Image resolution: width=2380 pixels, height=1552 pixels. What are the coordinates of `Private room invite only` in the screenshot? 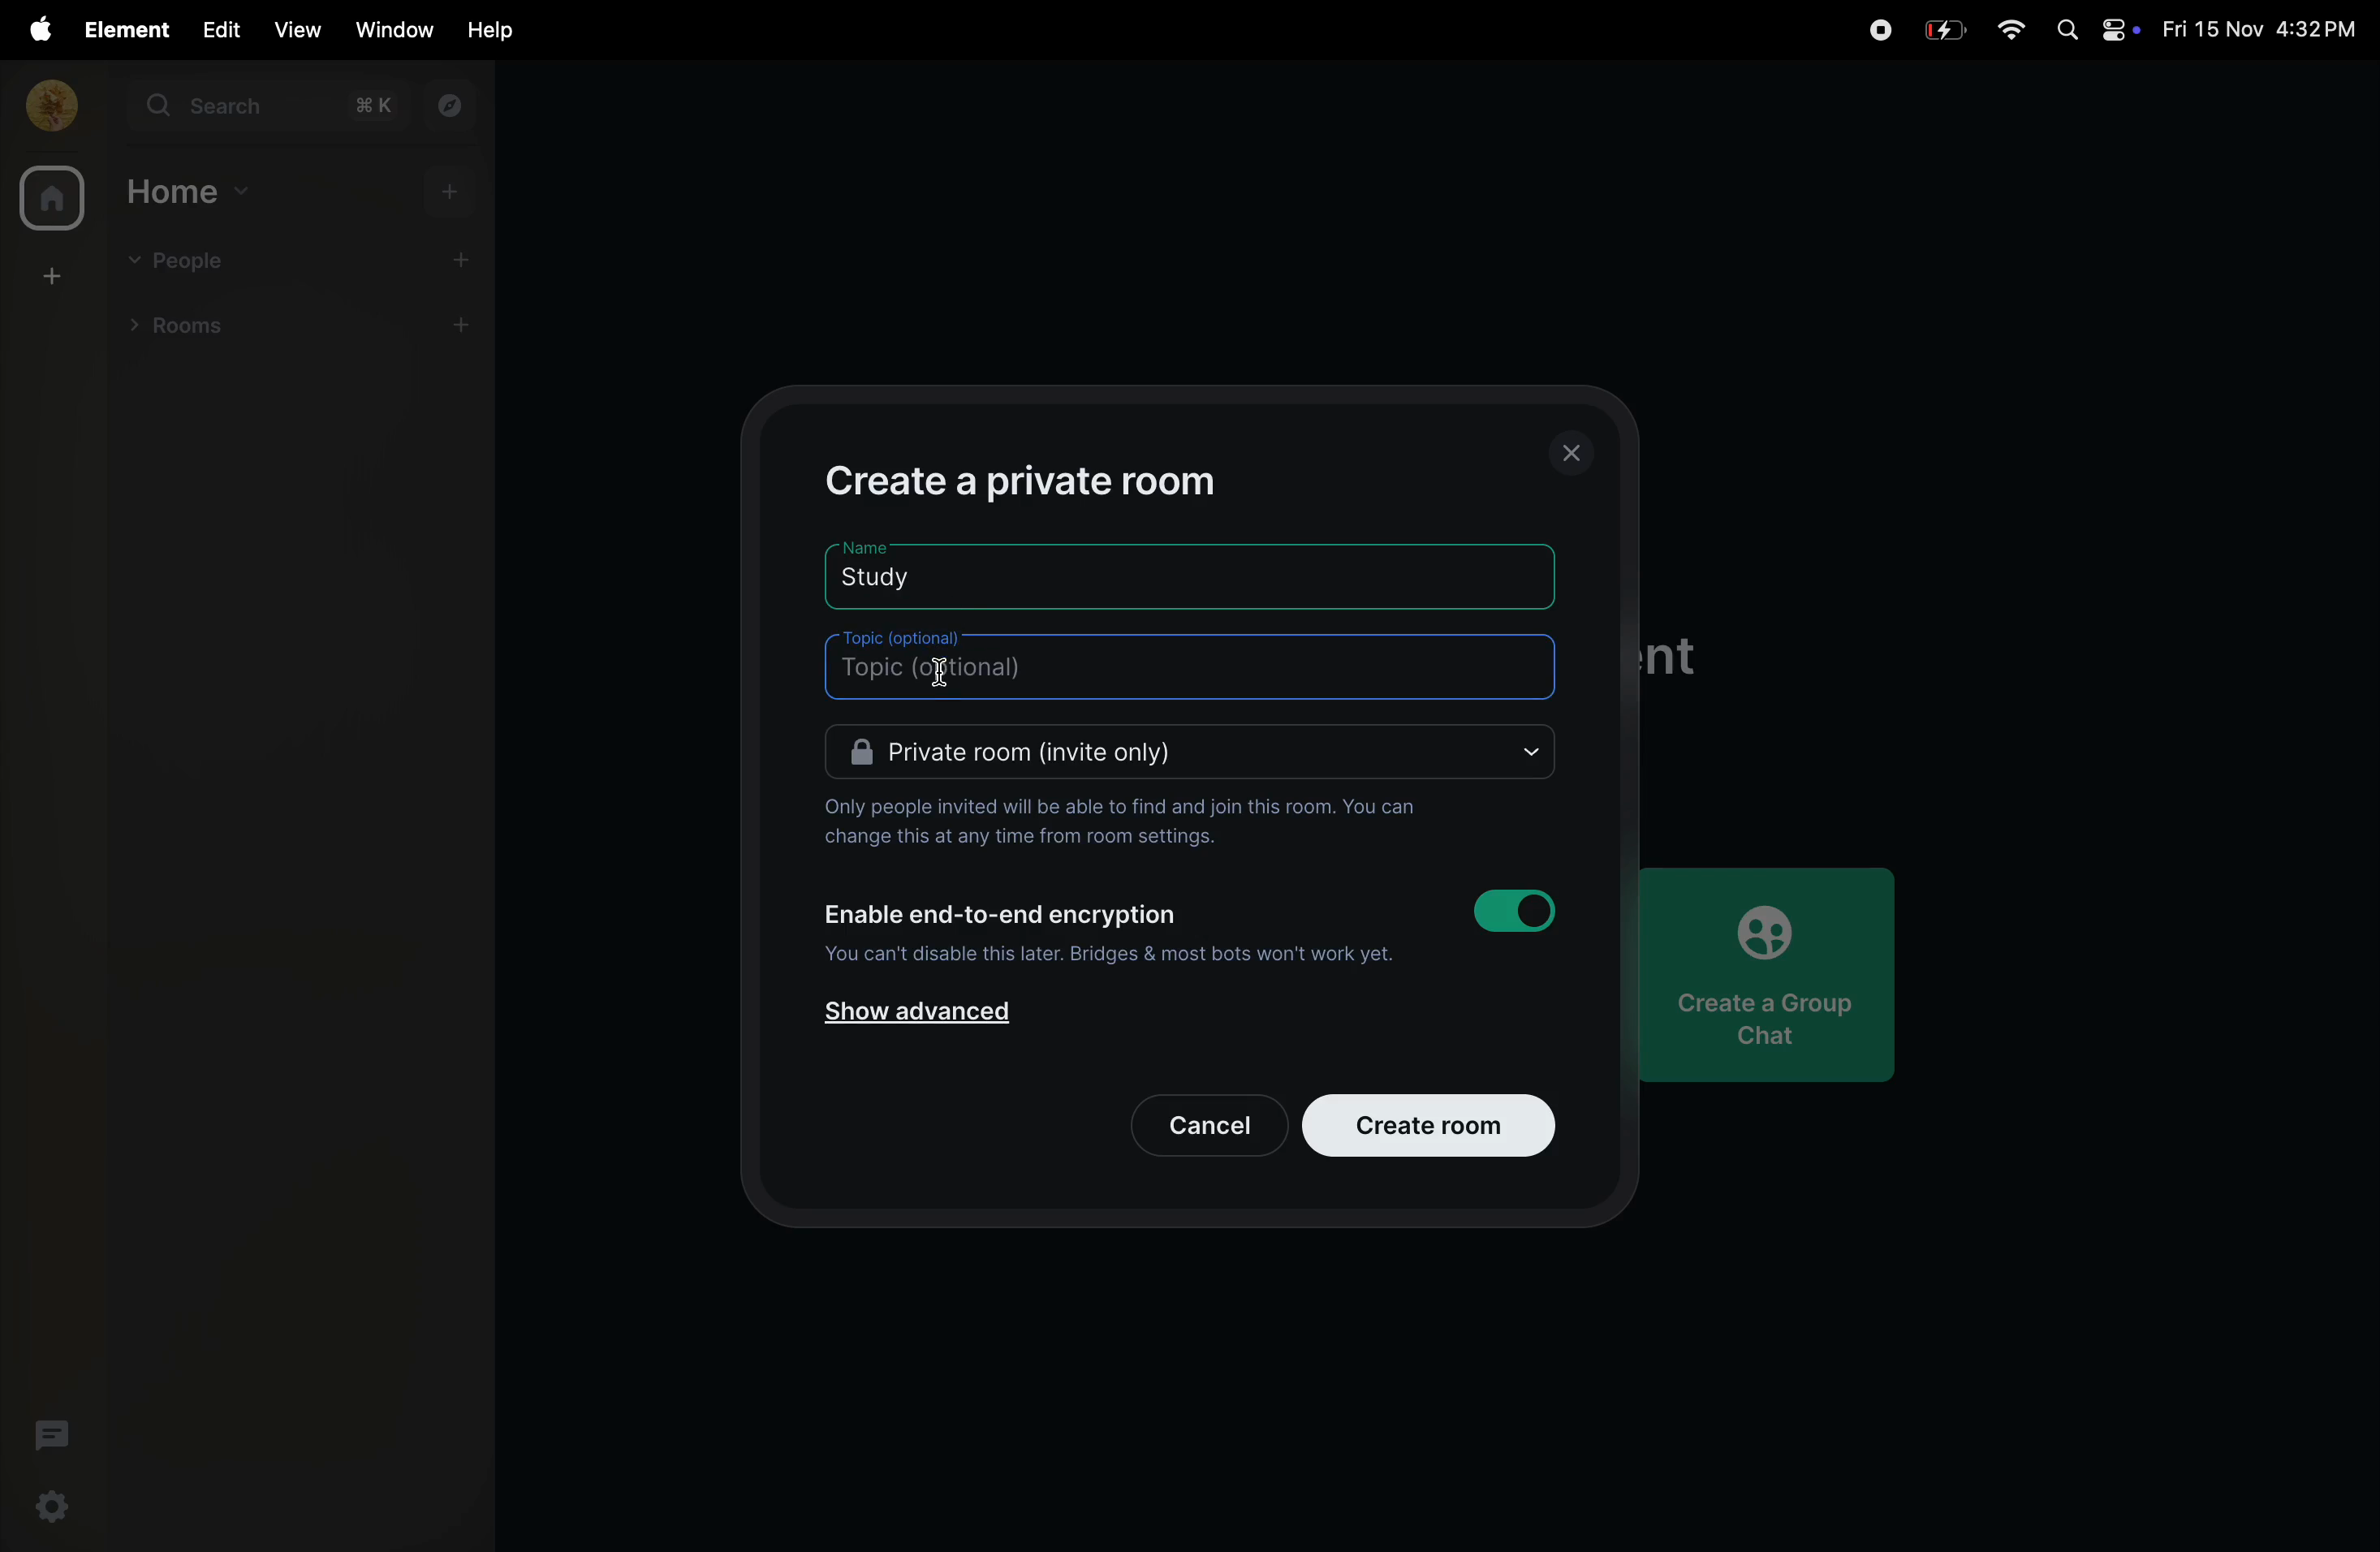 It's located at (1192, 754).